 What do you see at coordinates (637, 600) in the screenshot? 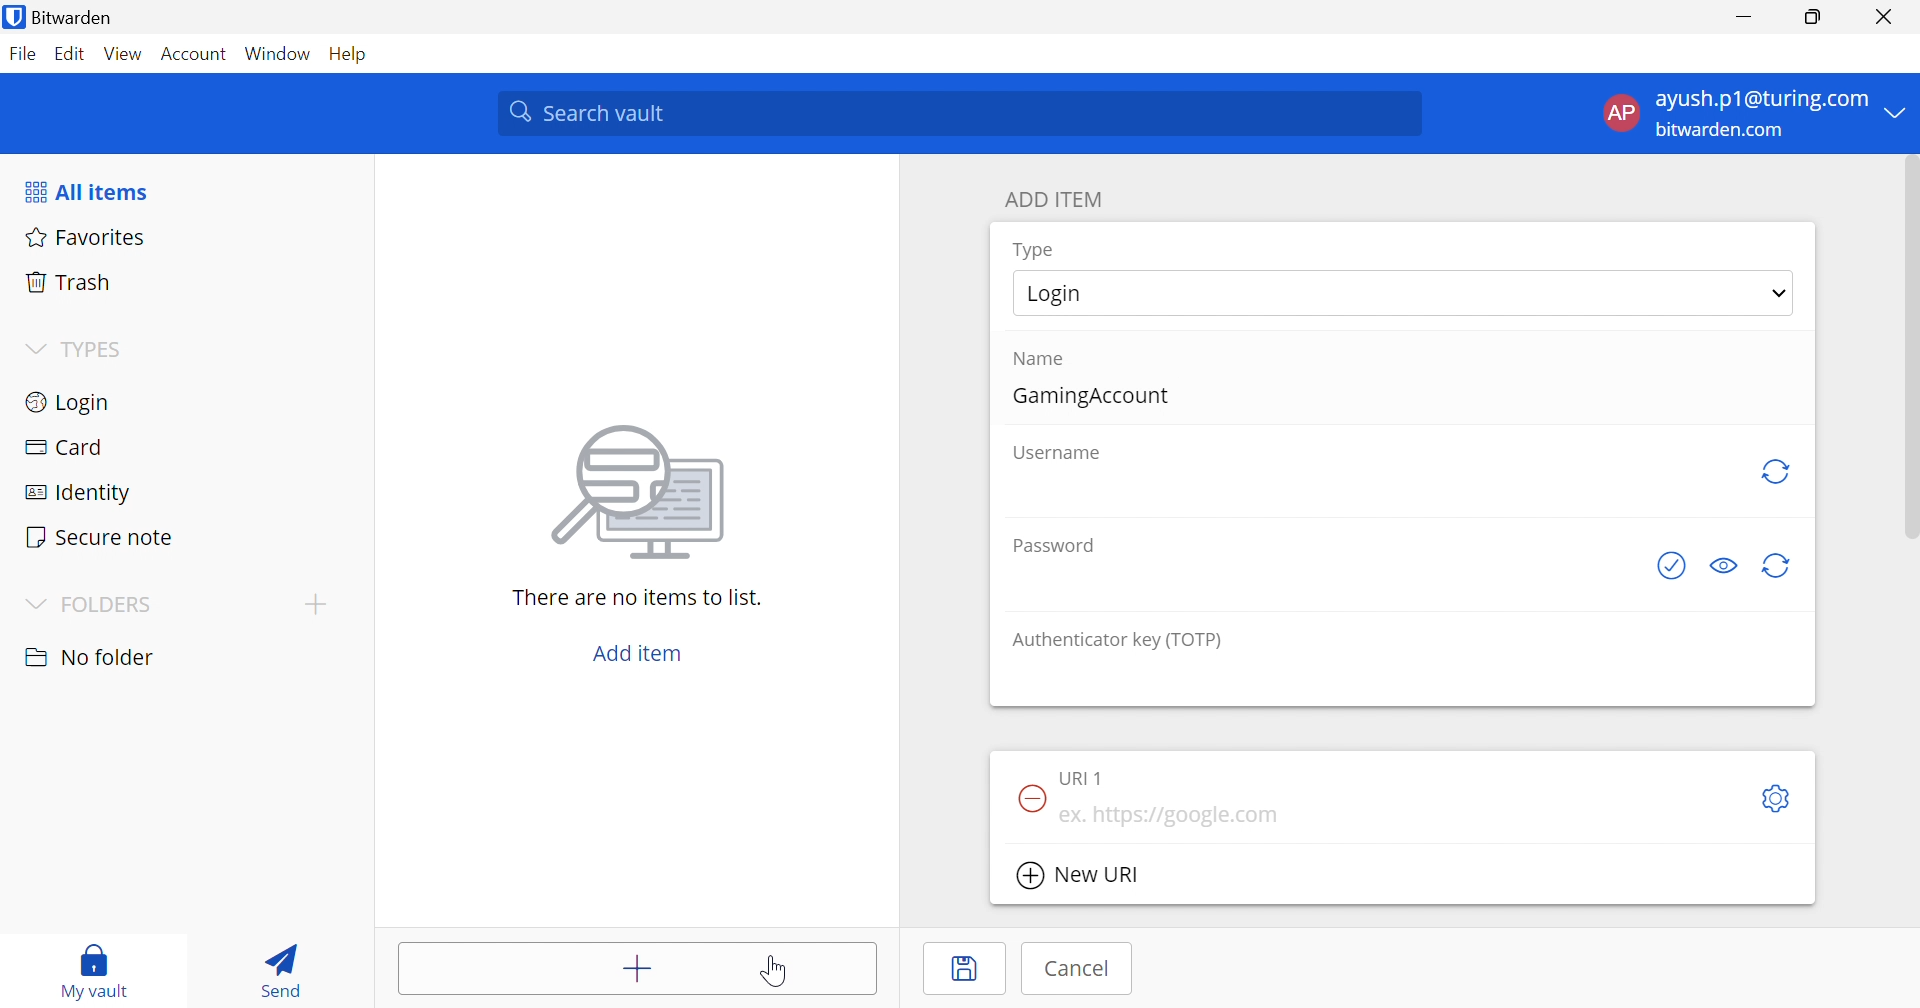
I see `There are no items to list.` at bounding box center [637, 600].